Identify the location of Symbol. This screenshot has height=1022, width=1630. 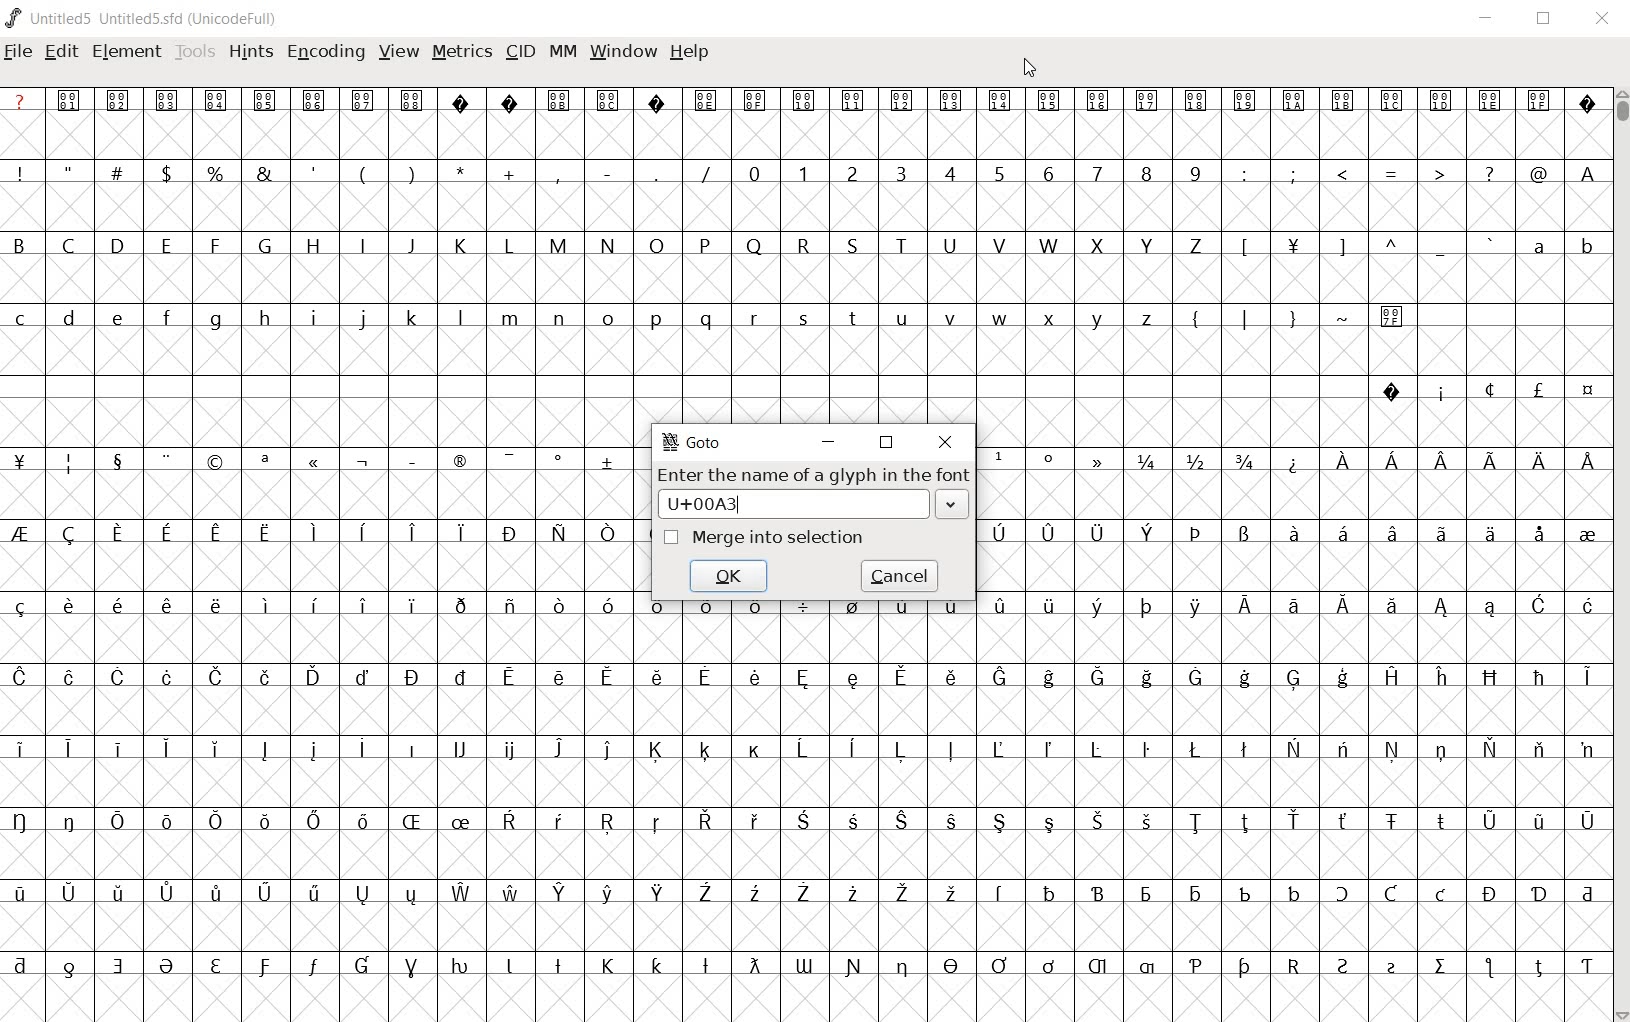
(1195, 967).